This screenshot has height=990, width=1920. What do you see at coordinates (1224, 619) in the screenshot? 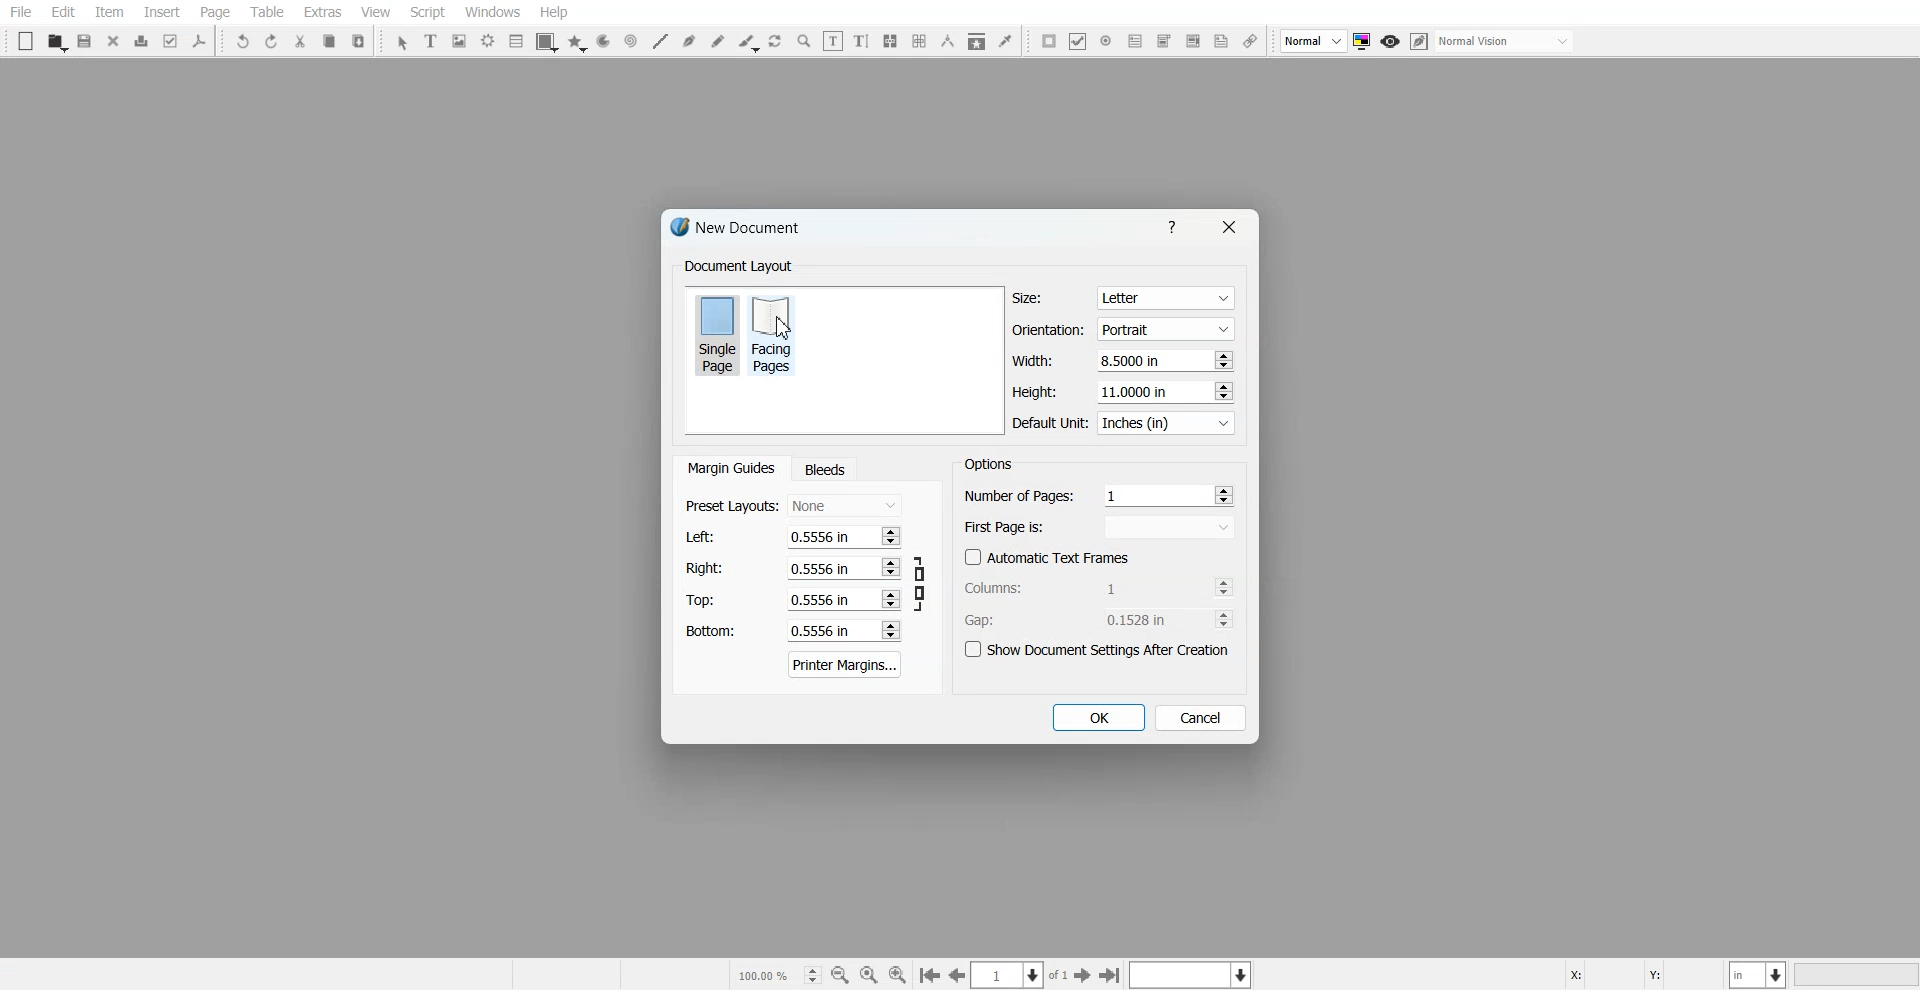
I see `Increase and decrease No. ` at bounding box center [1224, 619].